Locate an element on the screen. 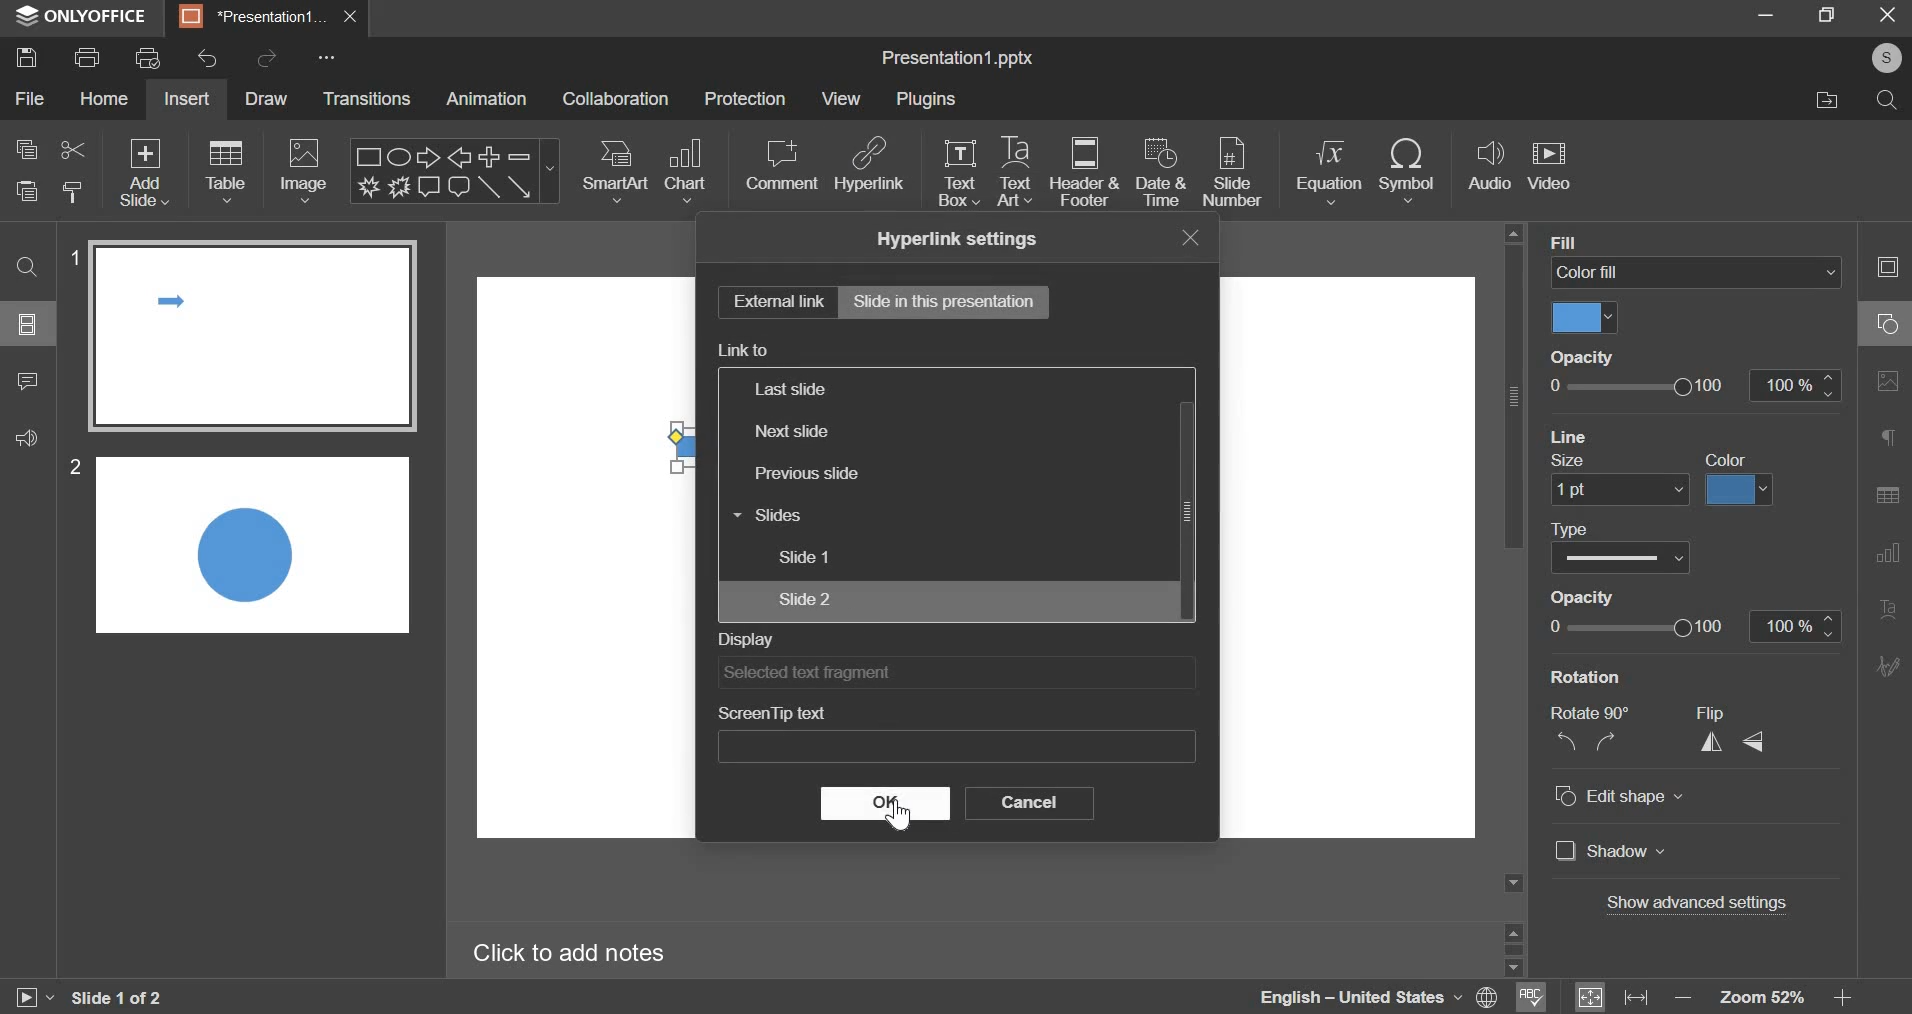 The width and height of the screenshot is (1912, 1014). Left arrow is located at coordinates (460, 156).